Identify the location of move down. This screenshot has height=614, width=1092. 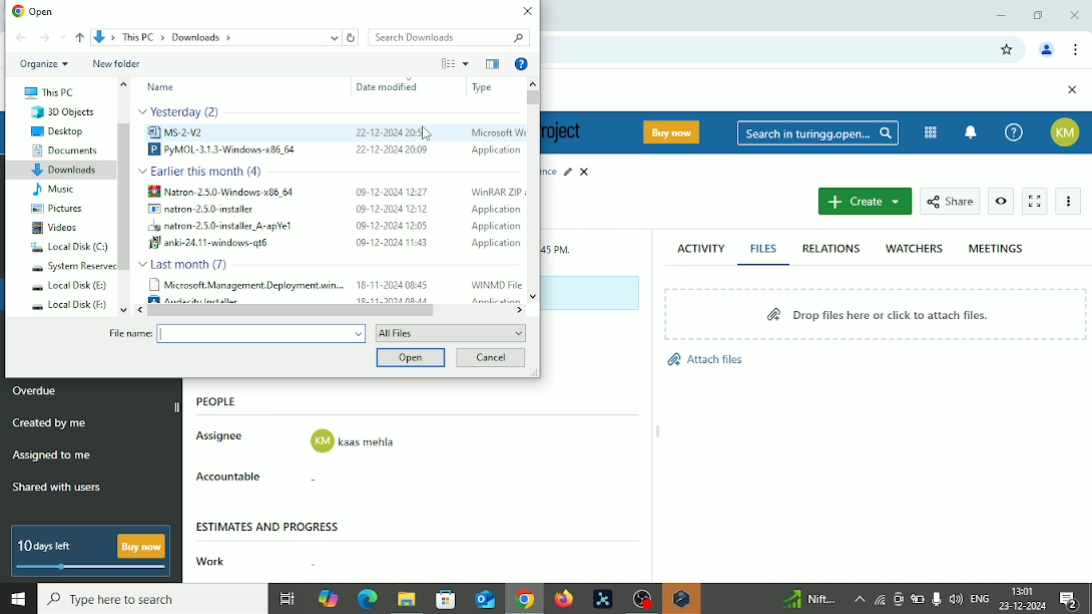
(534, 296).